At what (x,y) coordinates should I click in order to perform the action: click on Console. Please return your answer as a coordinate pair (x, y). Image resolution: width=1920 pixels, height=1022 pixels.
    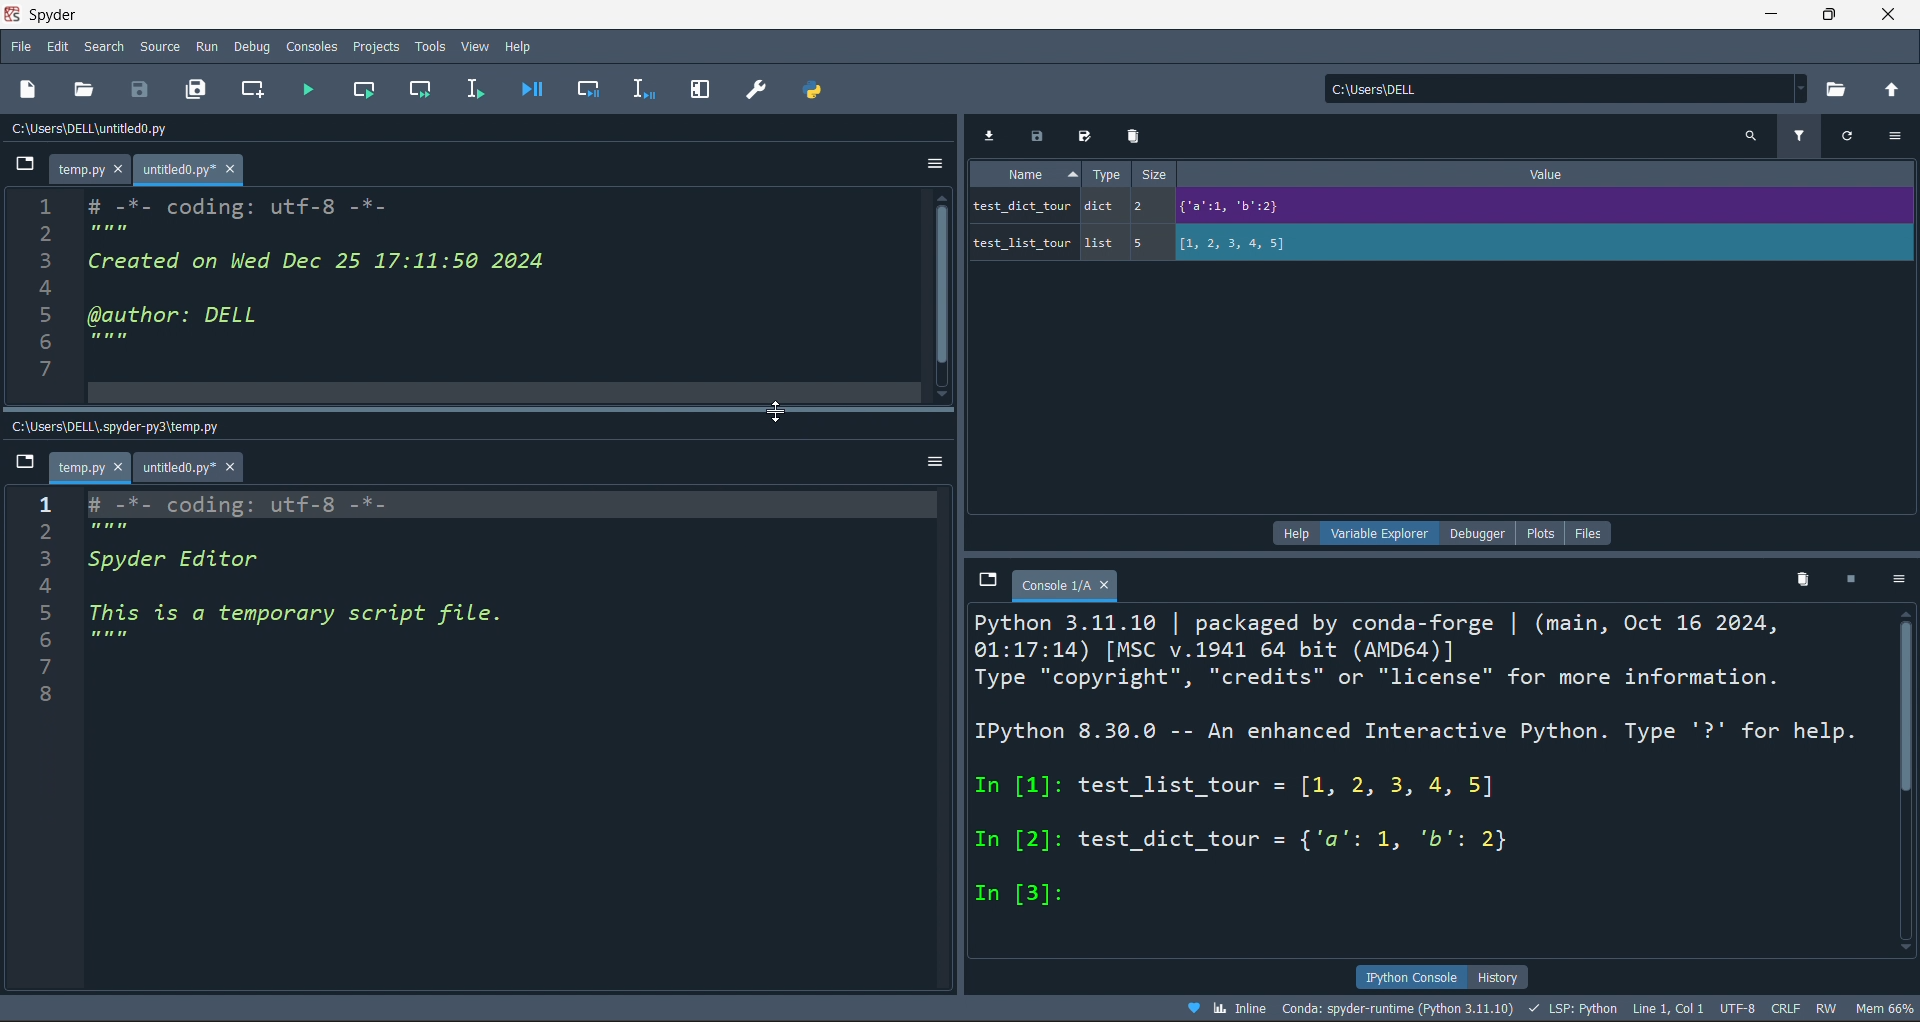
    Looking at the image, I should click on (1066, 585).